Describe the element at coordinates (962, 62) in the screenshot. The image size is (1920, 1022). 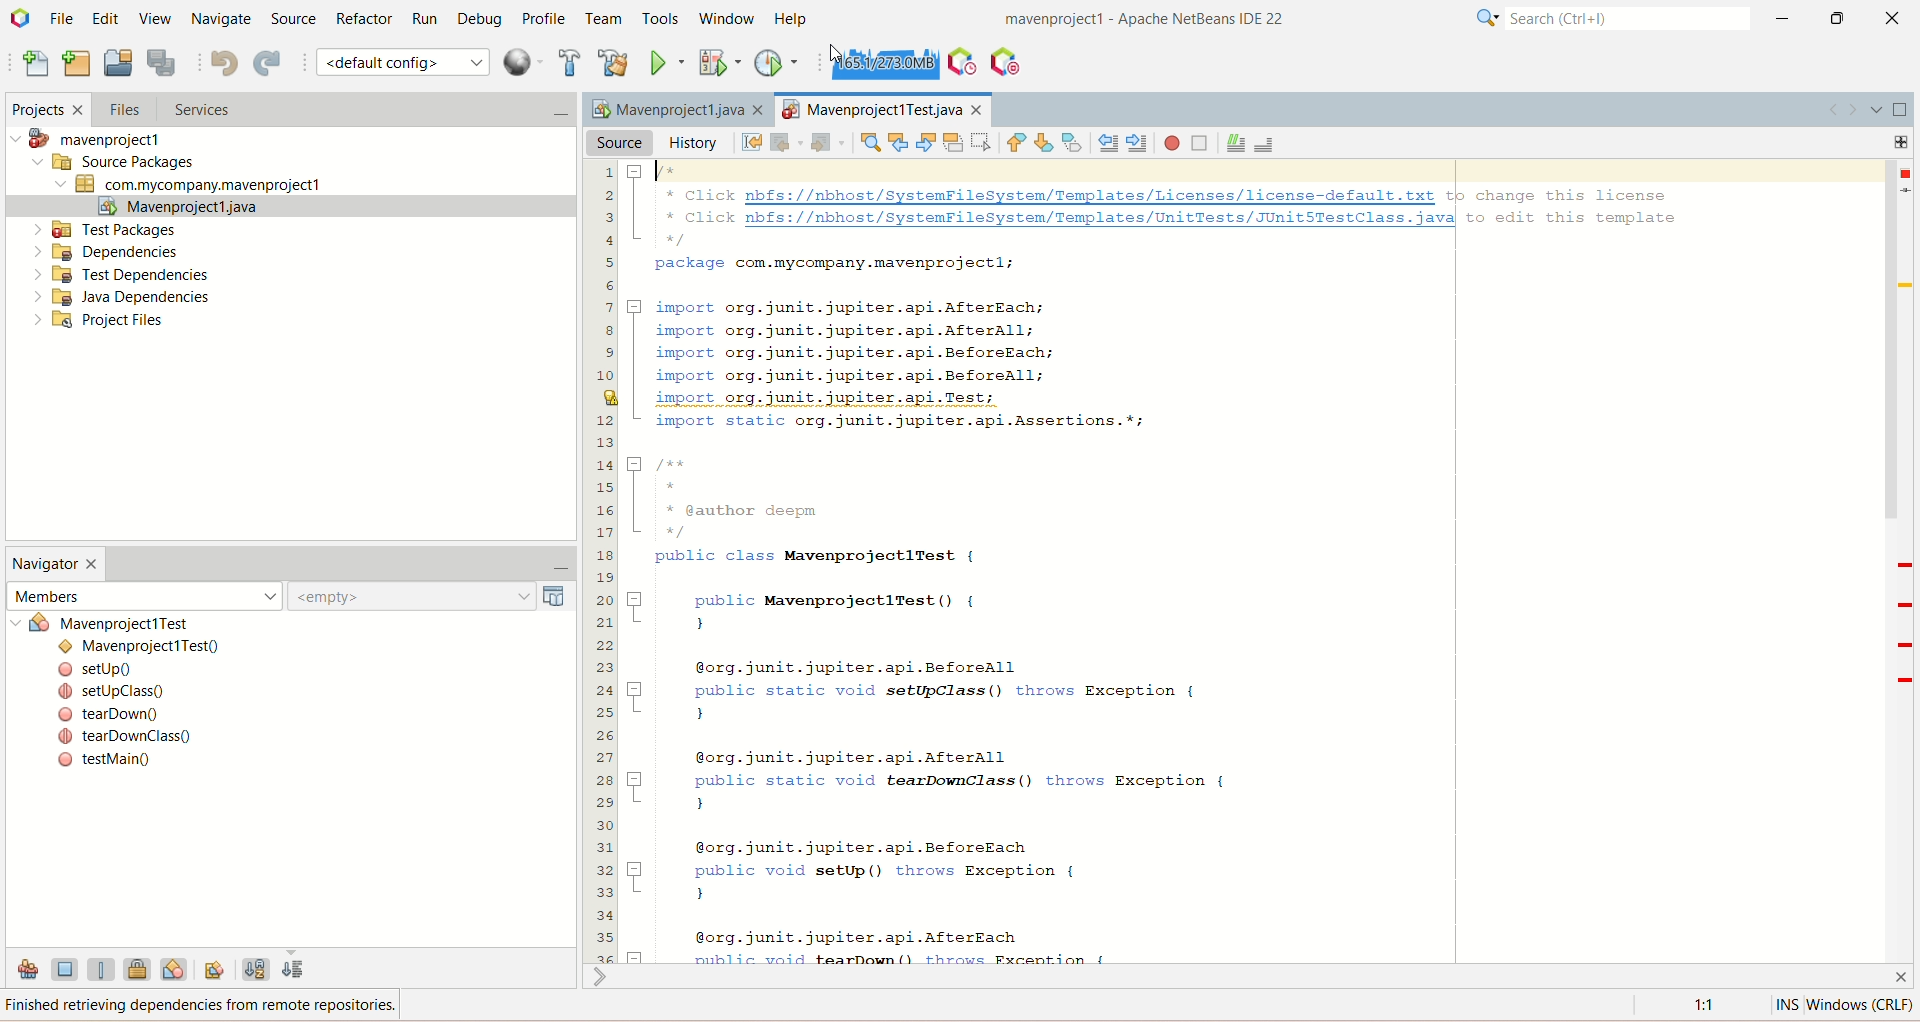
I see `profile IDE` at that location.